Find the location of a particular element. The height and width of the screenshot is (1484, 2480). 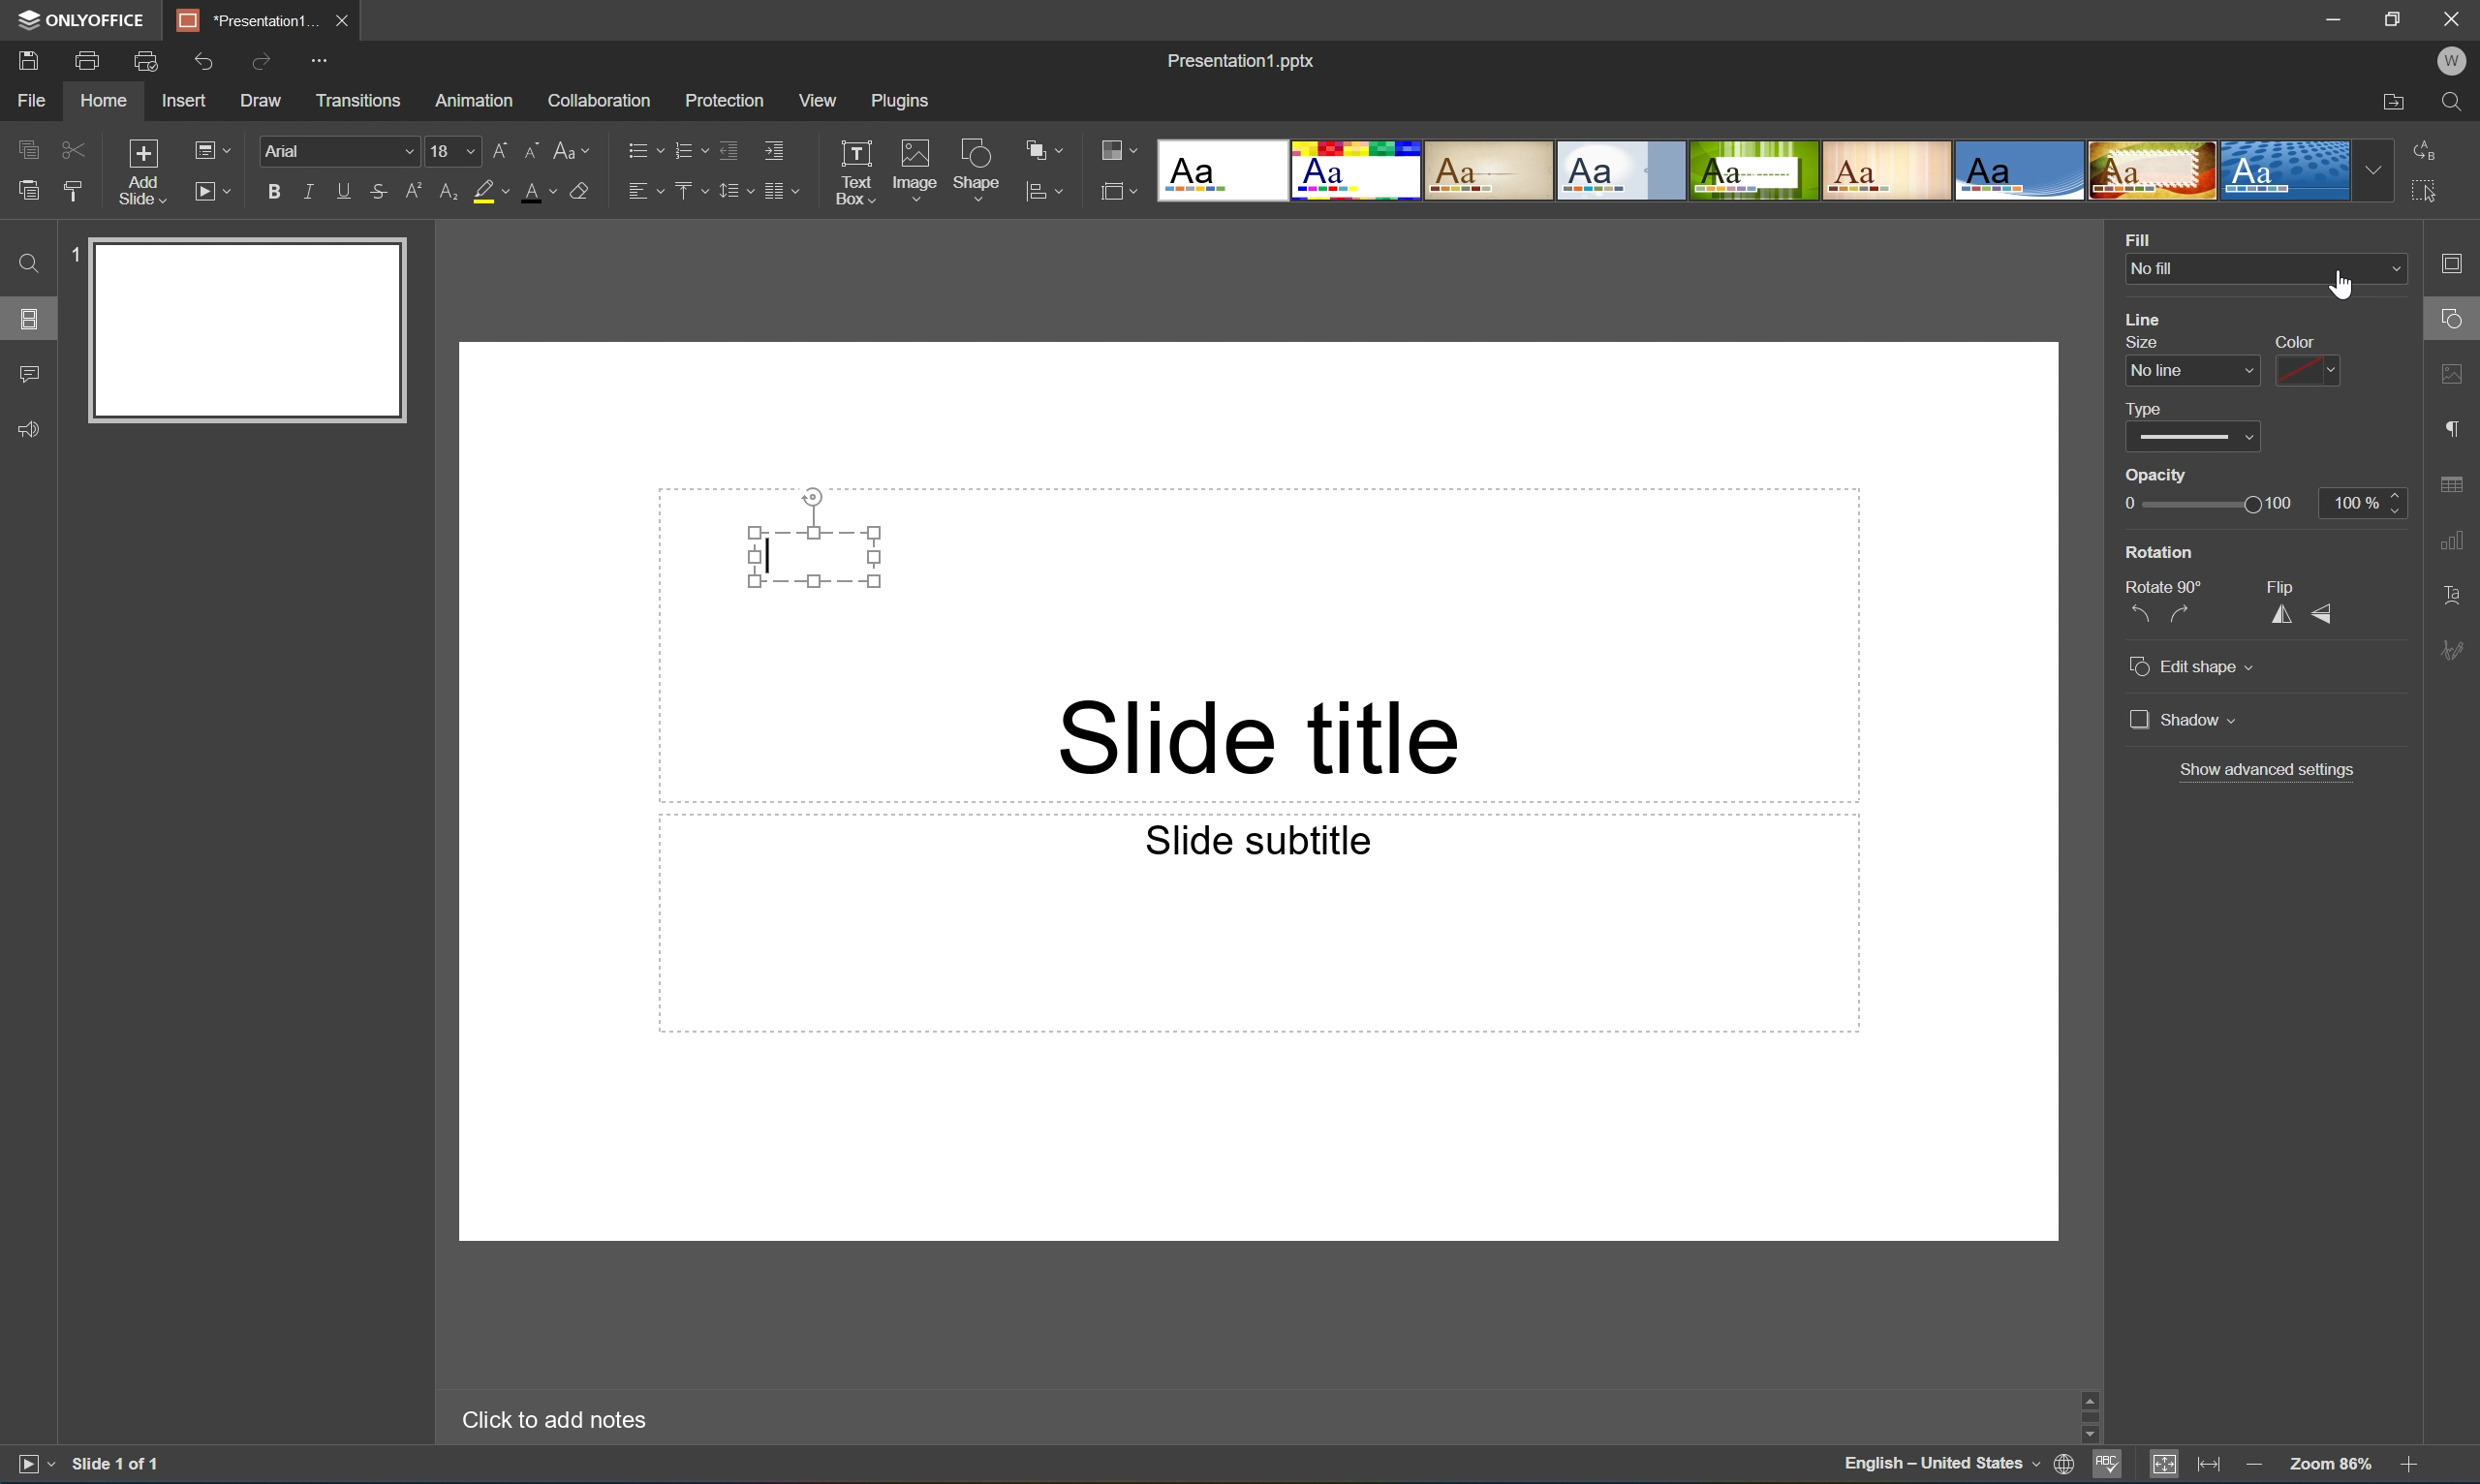

Scroll Up is located at coordinates (2407, 1389).